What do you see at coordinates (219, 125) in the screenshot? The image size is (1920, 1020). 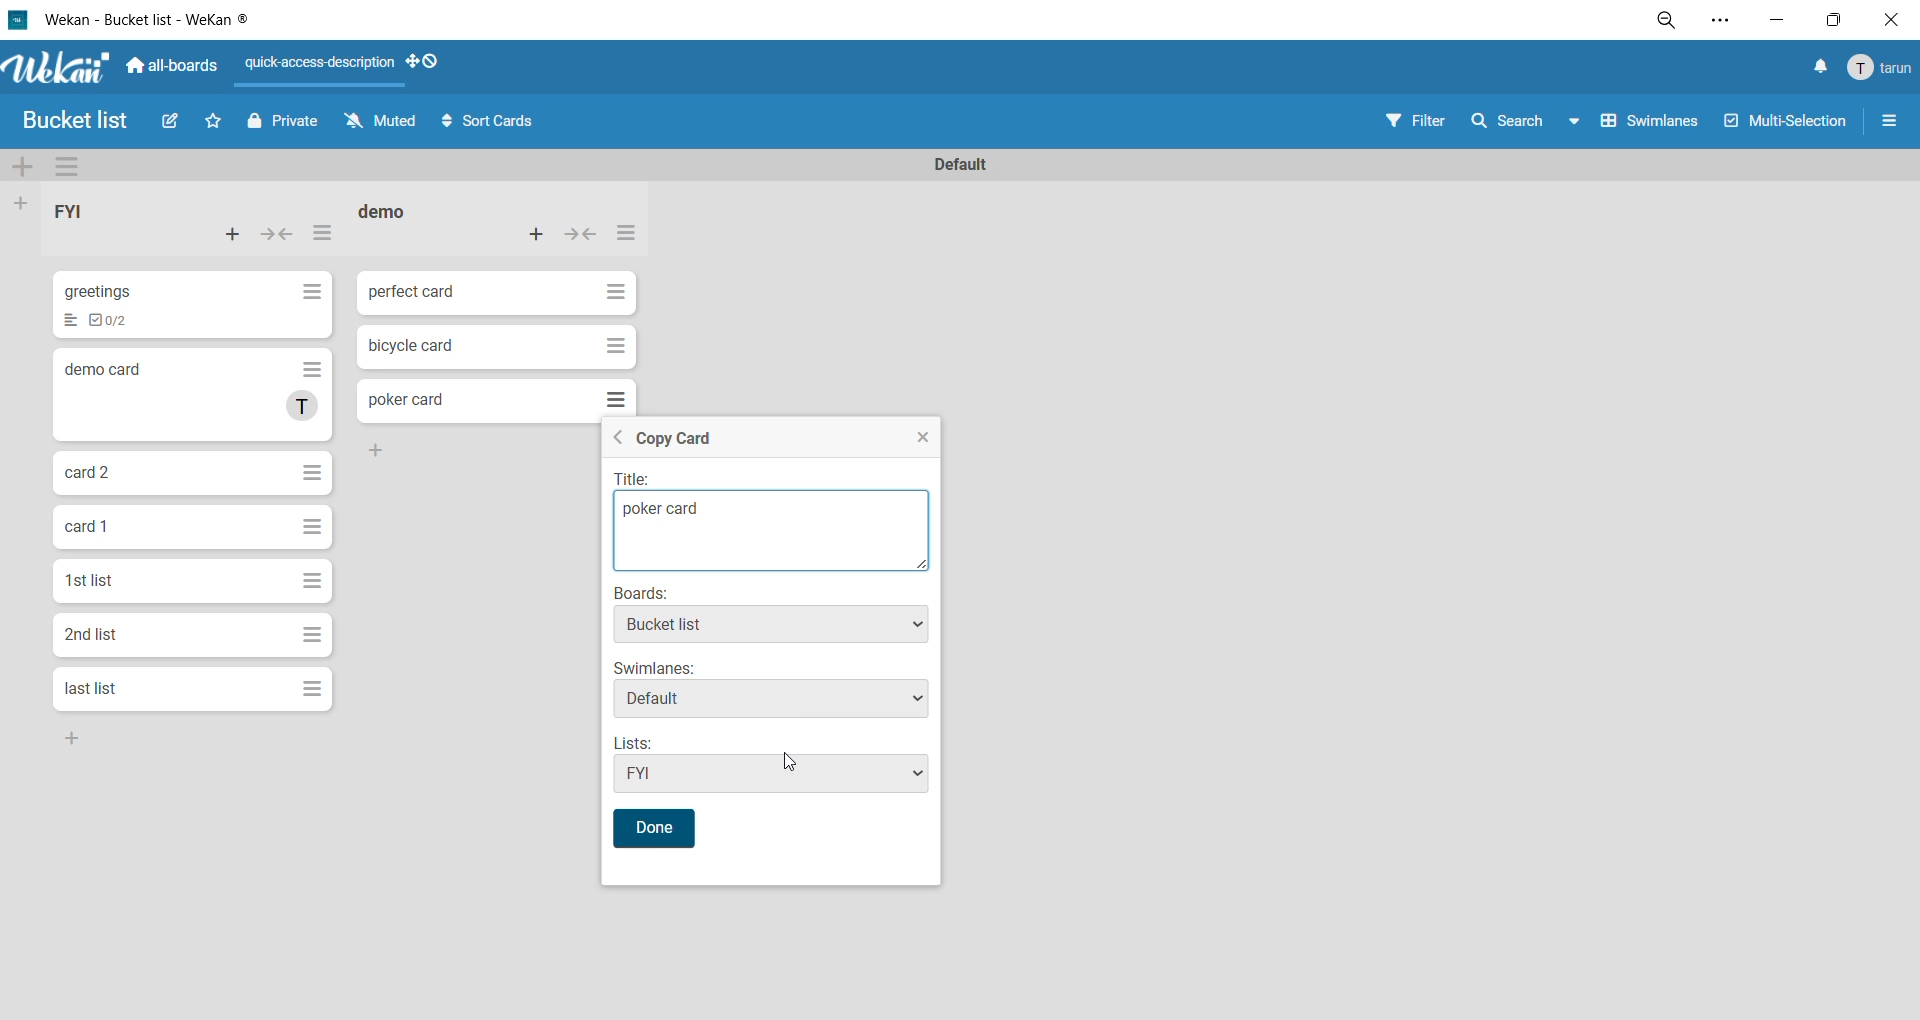 I see `star` at bounding box center [219, 125].